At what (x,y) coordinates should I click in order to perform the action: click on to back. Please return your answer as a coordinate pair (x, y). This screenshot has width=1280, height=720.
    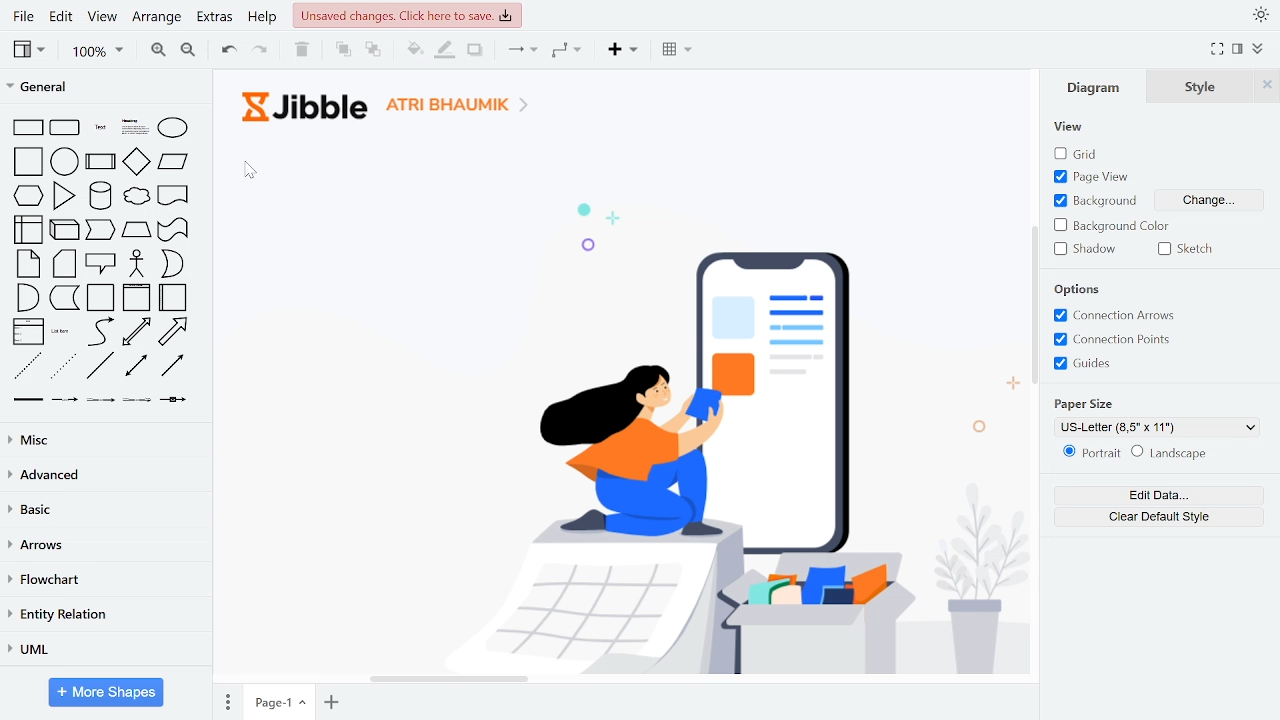
    Looking at the image, I should click on (374, 51).